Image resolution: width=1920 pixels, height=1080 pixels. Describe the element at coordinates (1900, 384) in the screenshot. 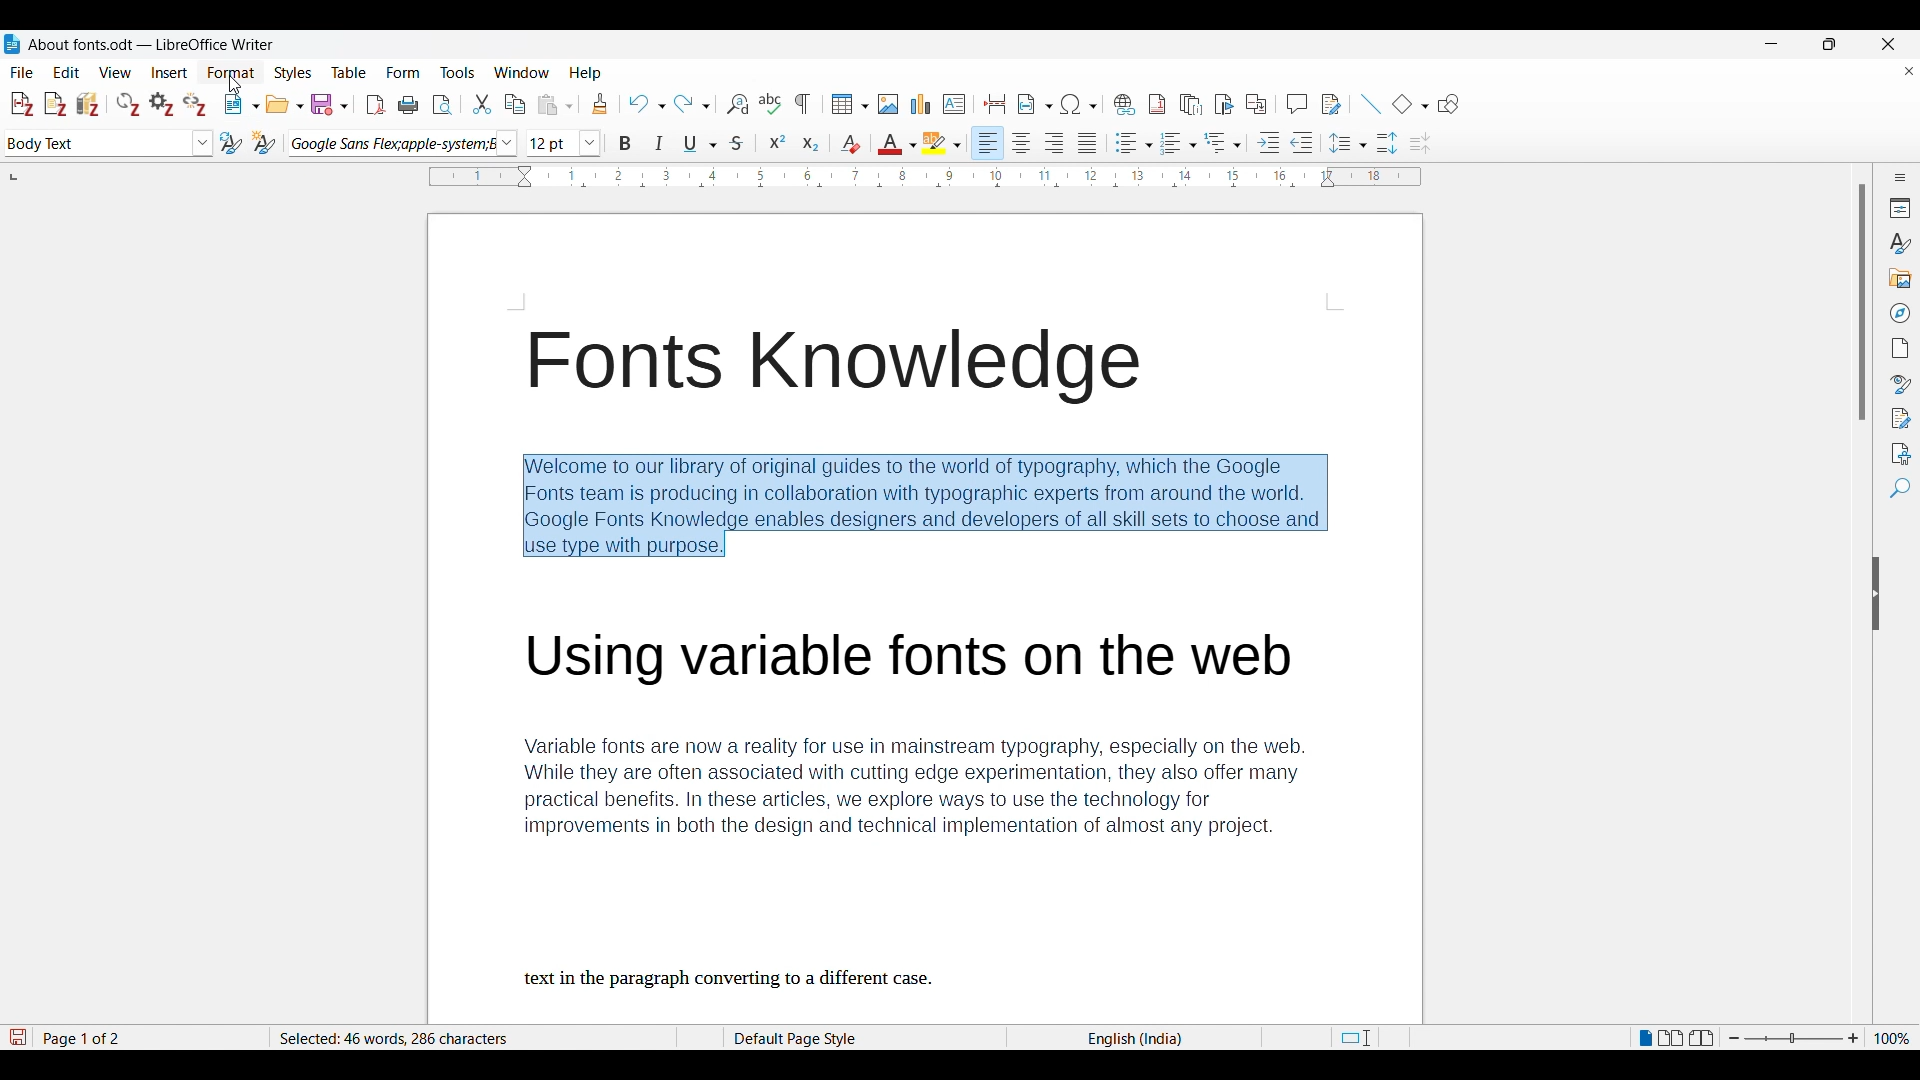

I see `Style inspector` at that location.